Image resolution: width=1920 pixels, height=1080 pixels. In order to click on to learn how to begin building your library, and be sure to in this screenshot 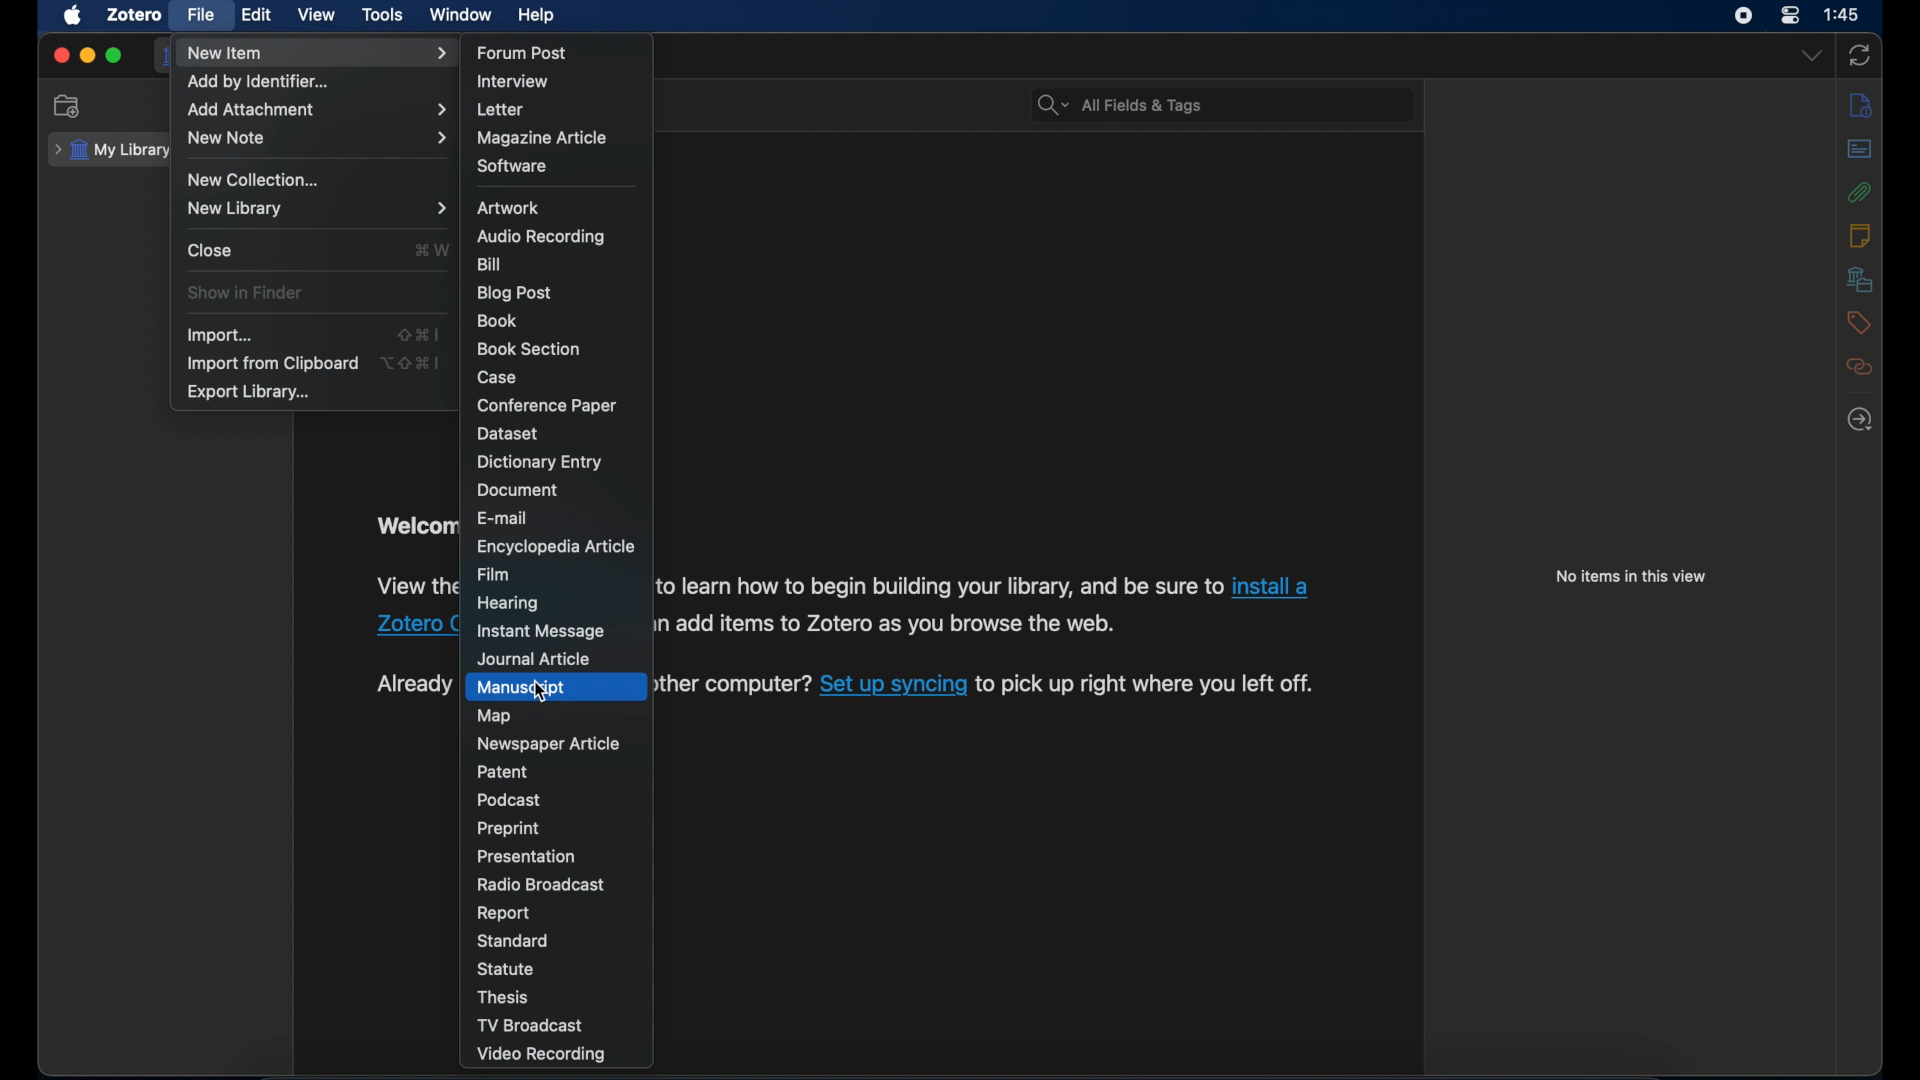, I will do `click(940, 585)`.